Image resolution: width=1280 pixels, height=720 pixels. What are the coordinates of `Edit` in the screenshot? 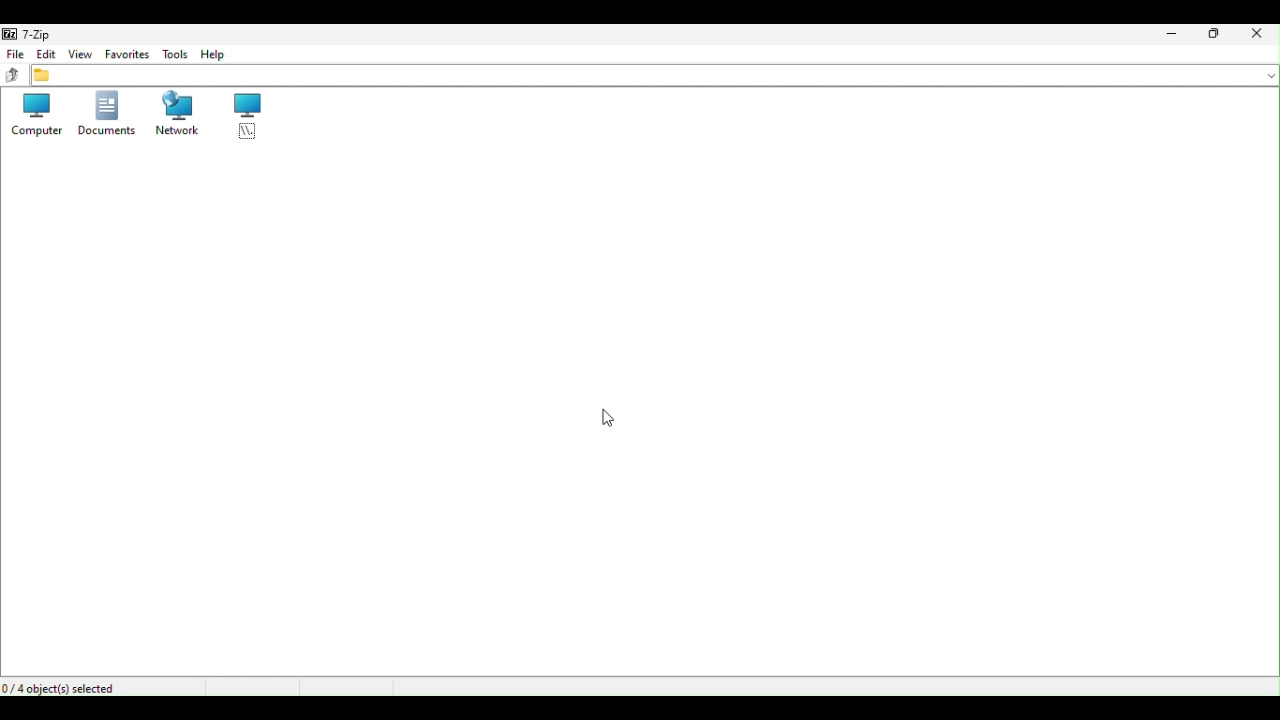 It's located at (45, 53).